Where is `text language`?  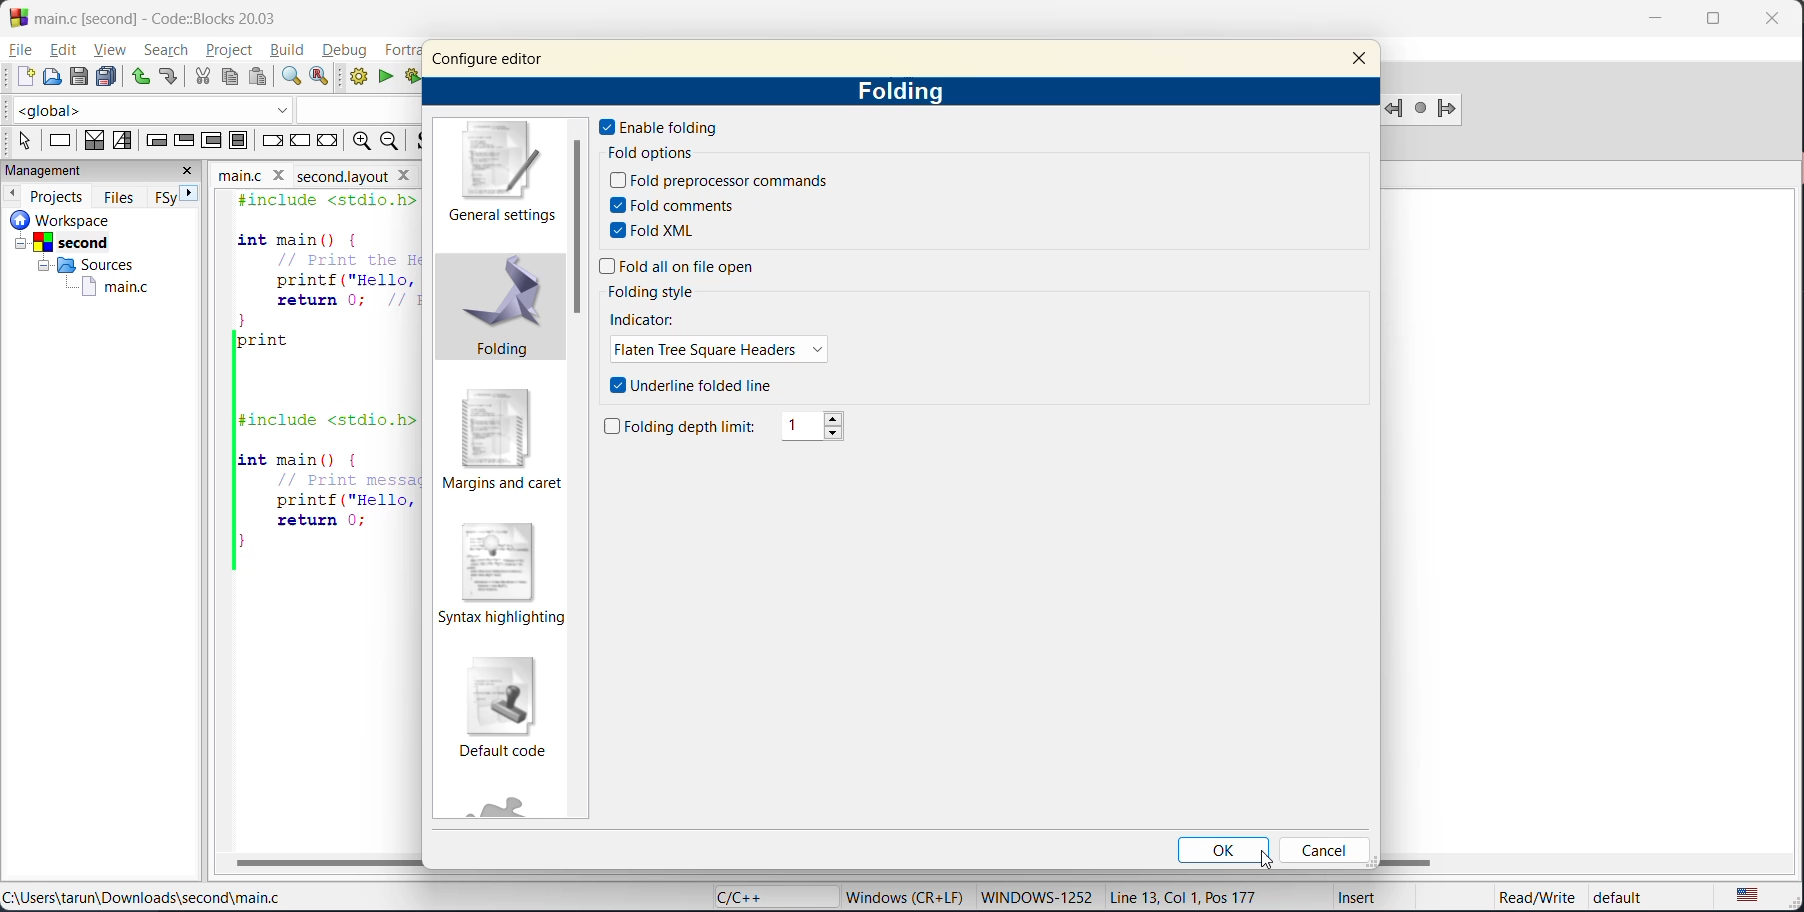
text language is located at coordinates (1750, 895).